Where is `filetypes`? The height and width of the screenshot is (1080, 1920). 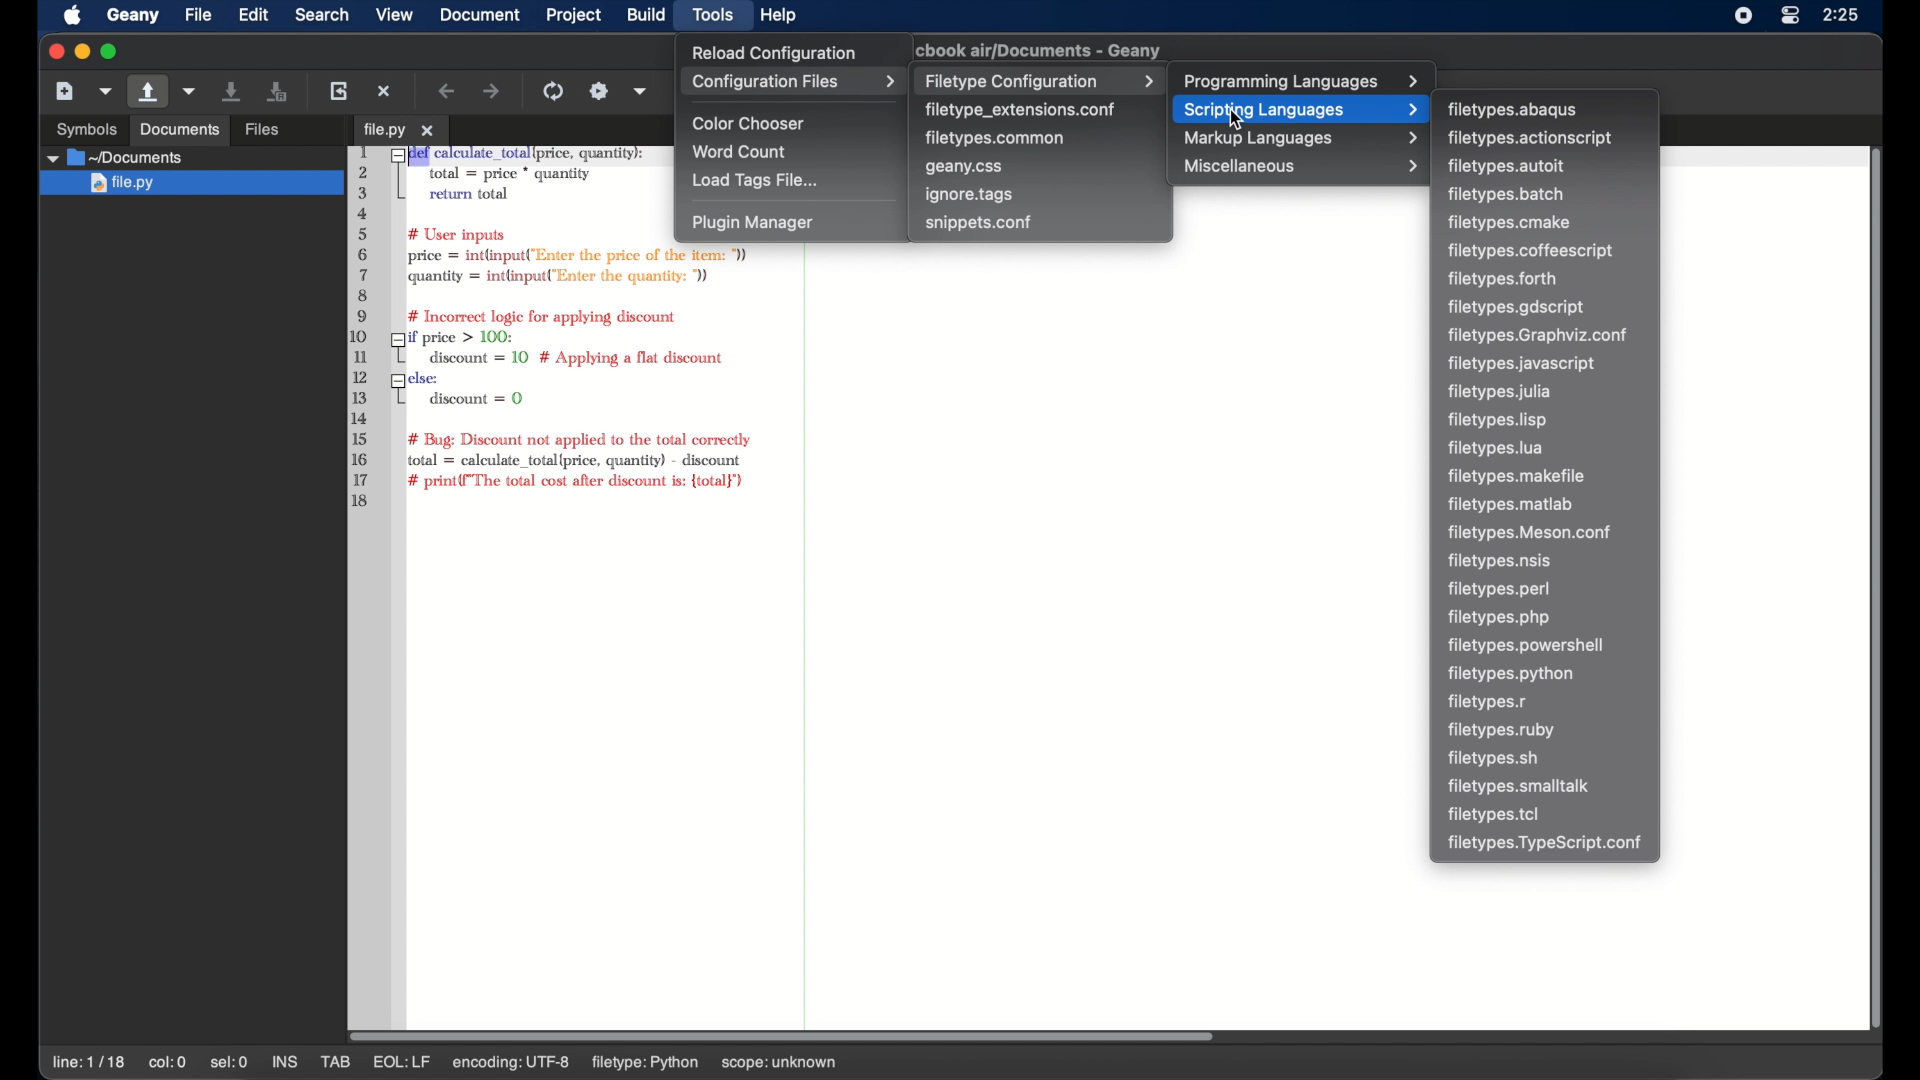
filetypes is located at coordinates (1506, 279).